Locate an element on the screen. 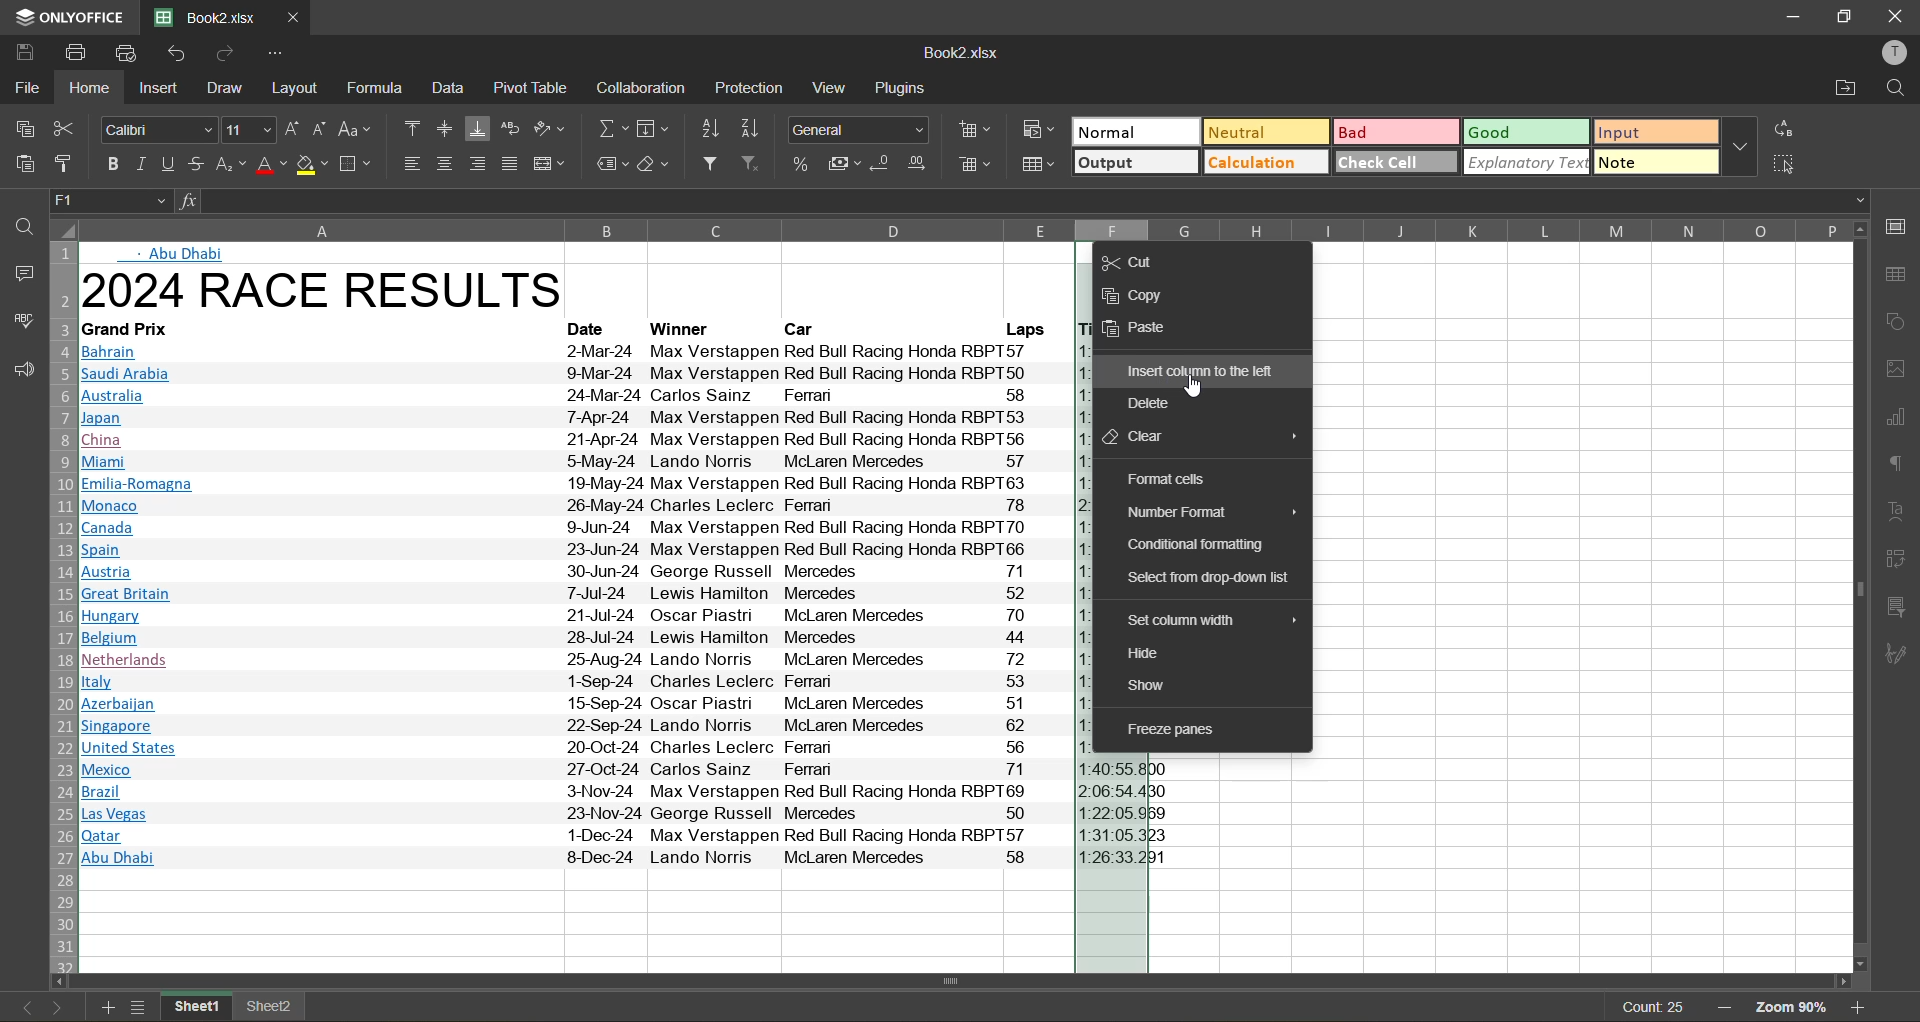  replace is located at coordinates (1788, 131).